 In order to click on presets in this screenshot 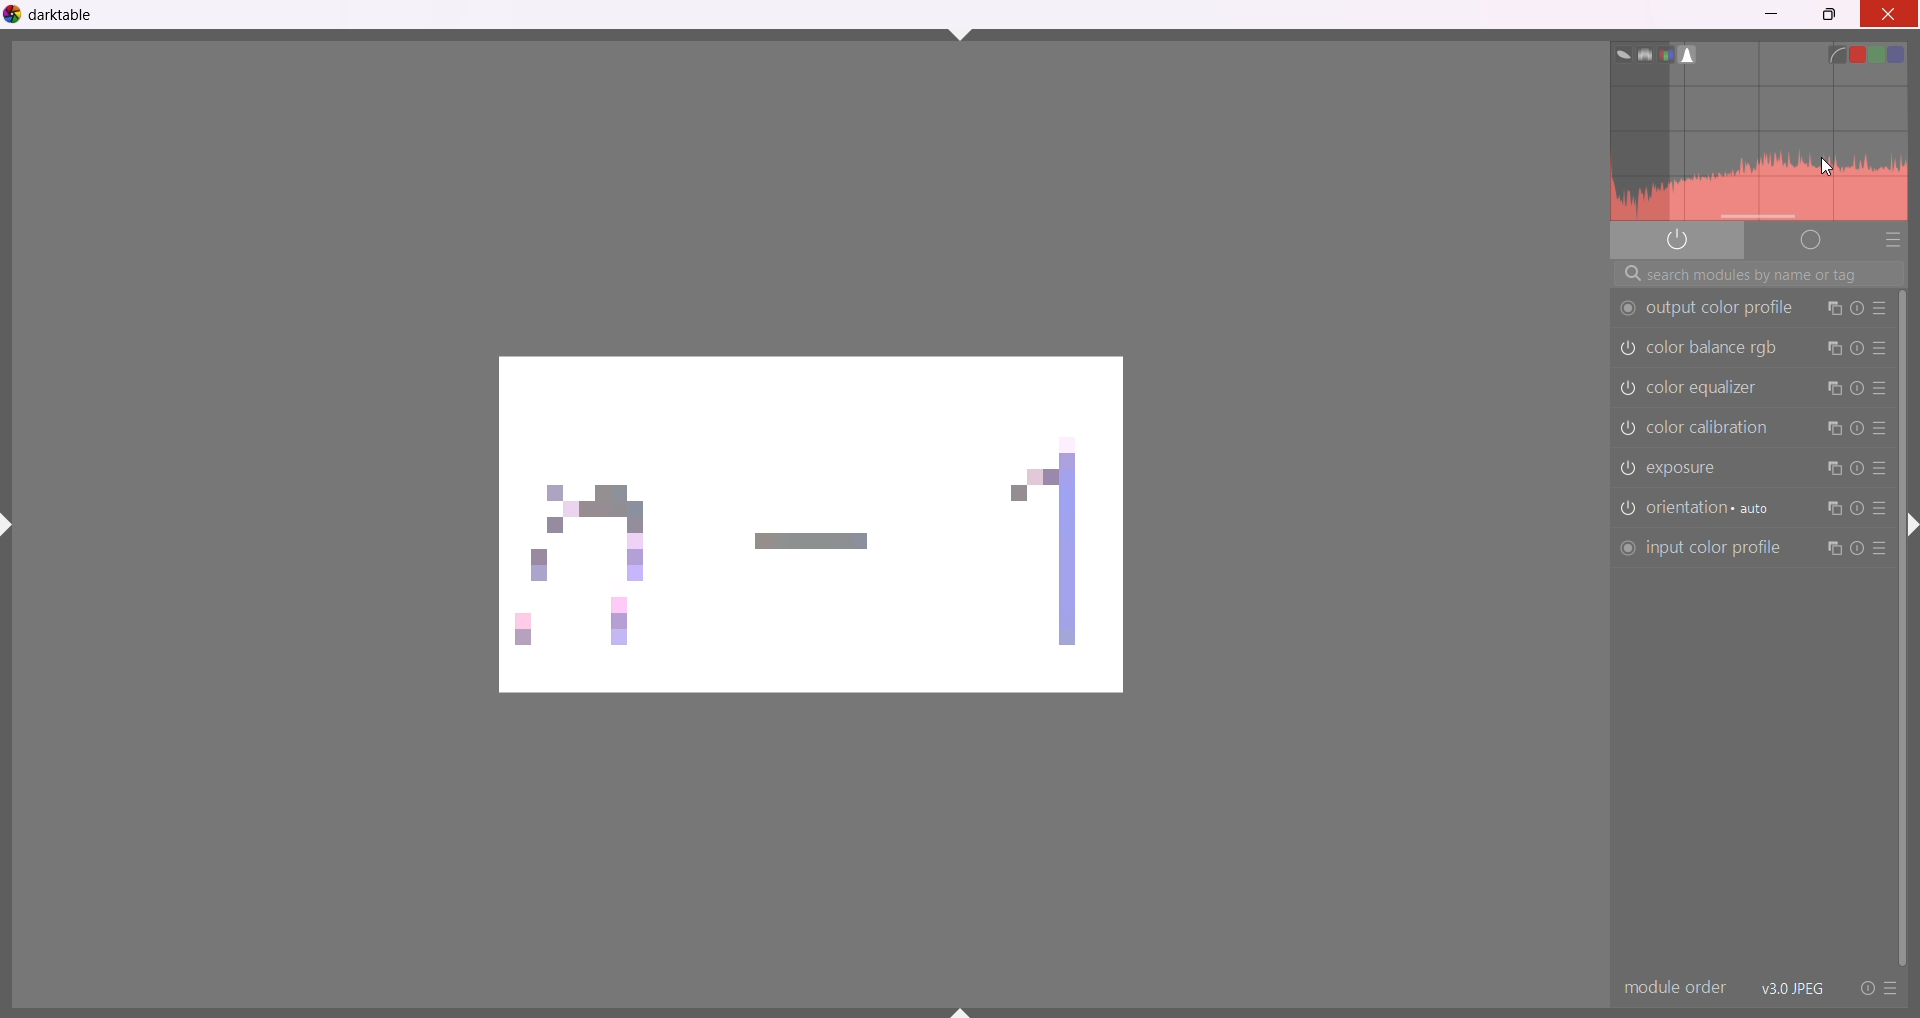, I will do `click(1880, 509)`.